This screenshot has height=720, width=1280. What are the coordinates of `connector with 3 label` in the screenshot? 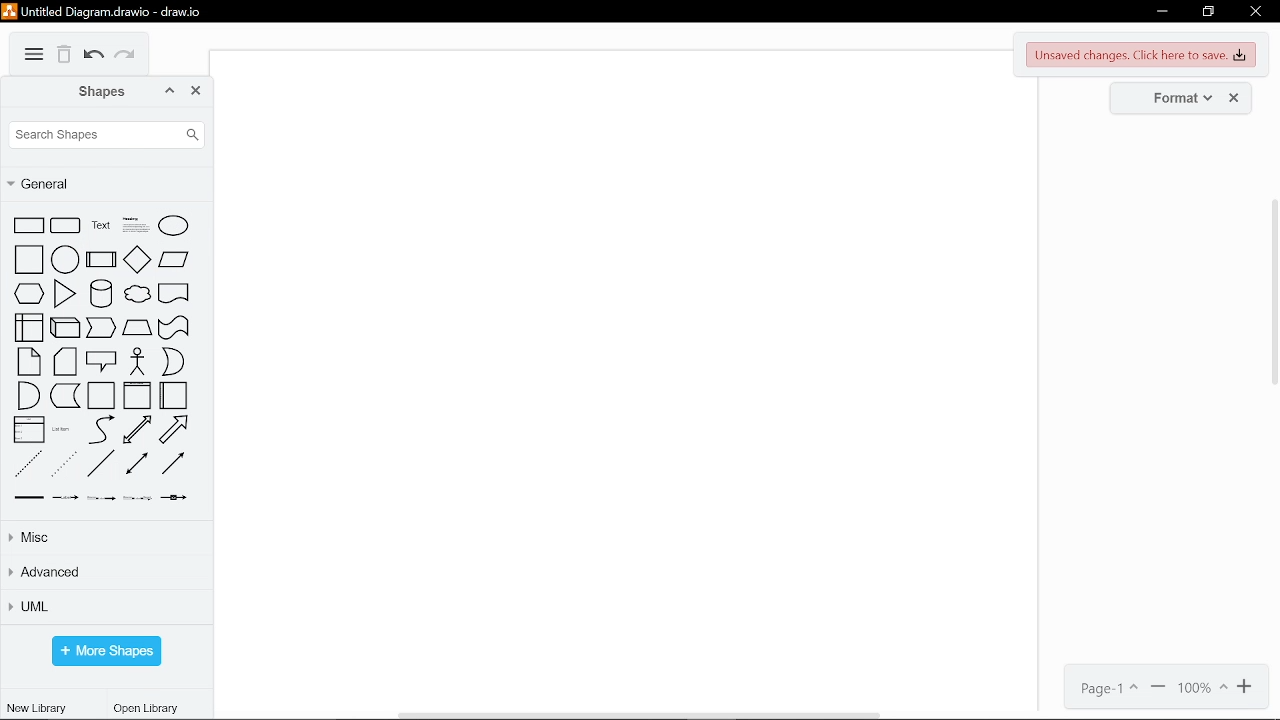 It's located at (138, 498).